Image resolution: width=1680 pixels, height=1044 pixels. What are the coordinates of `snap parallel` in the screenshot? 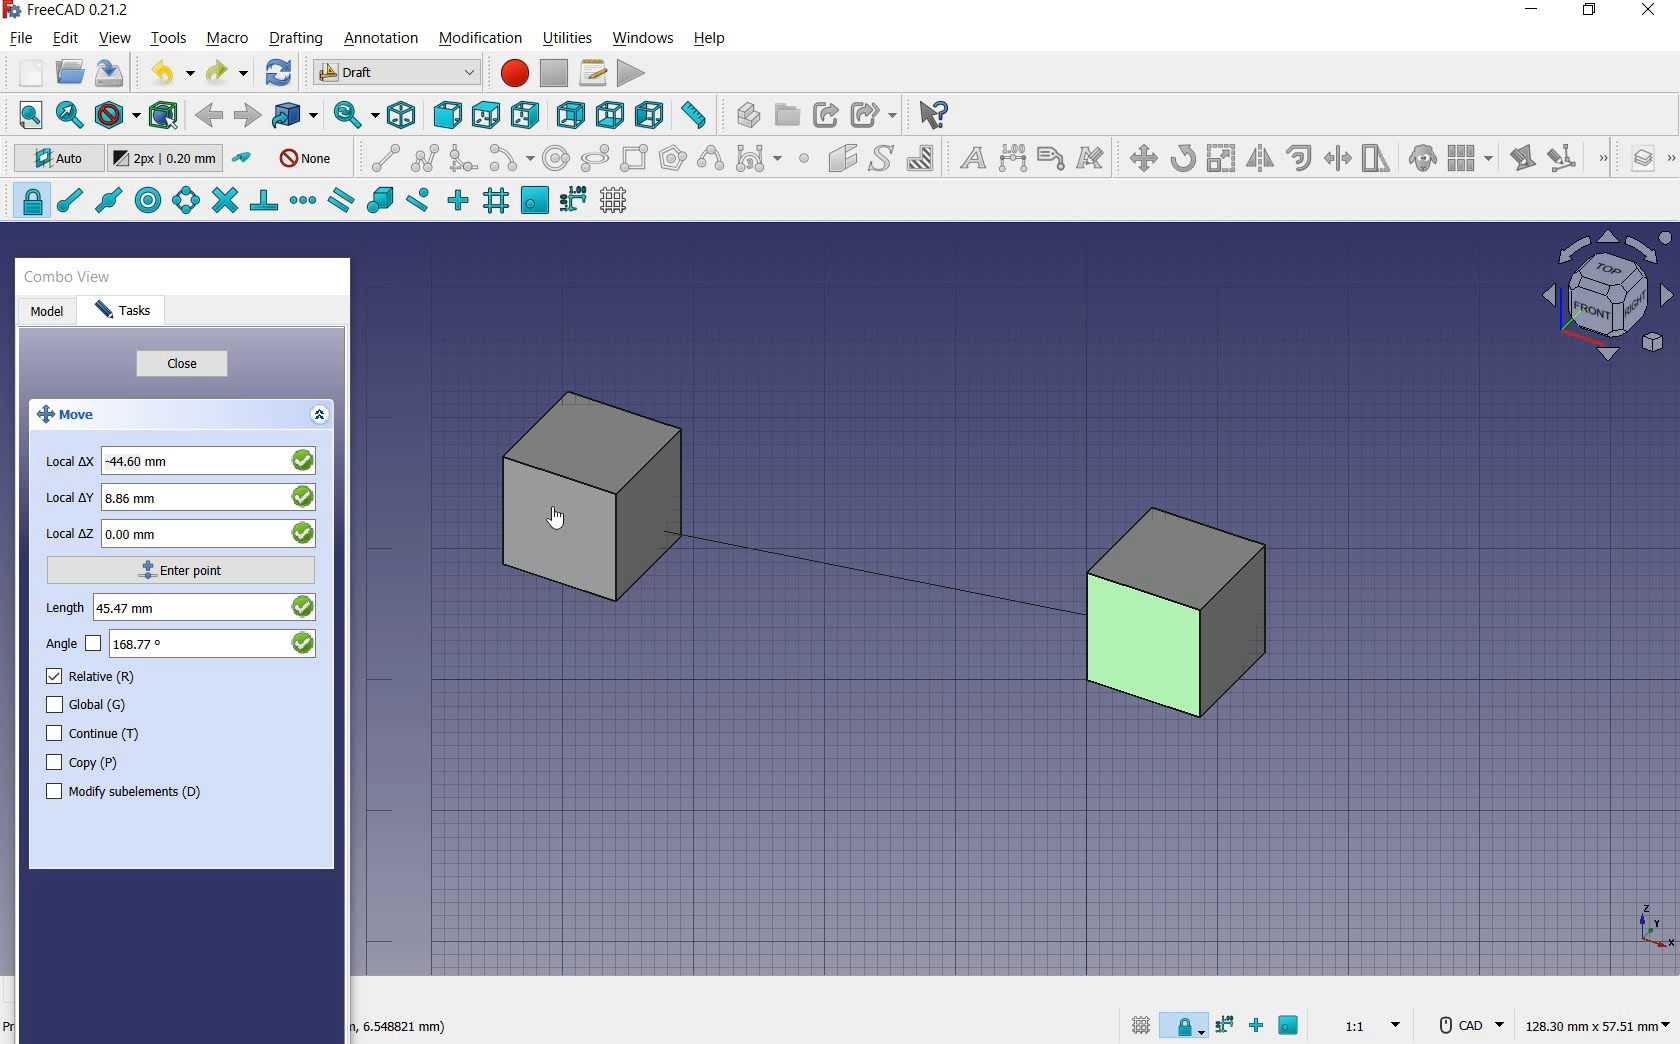 It's located at (342, 203).